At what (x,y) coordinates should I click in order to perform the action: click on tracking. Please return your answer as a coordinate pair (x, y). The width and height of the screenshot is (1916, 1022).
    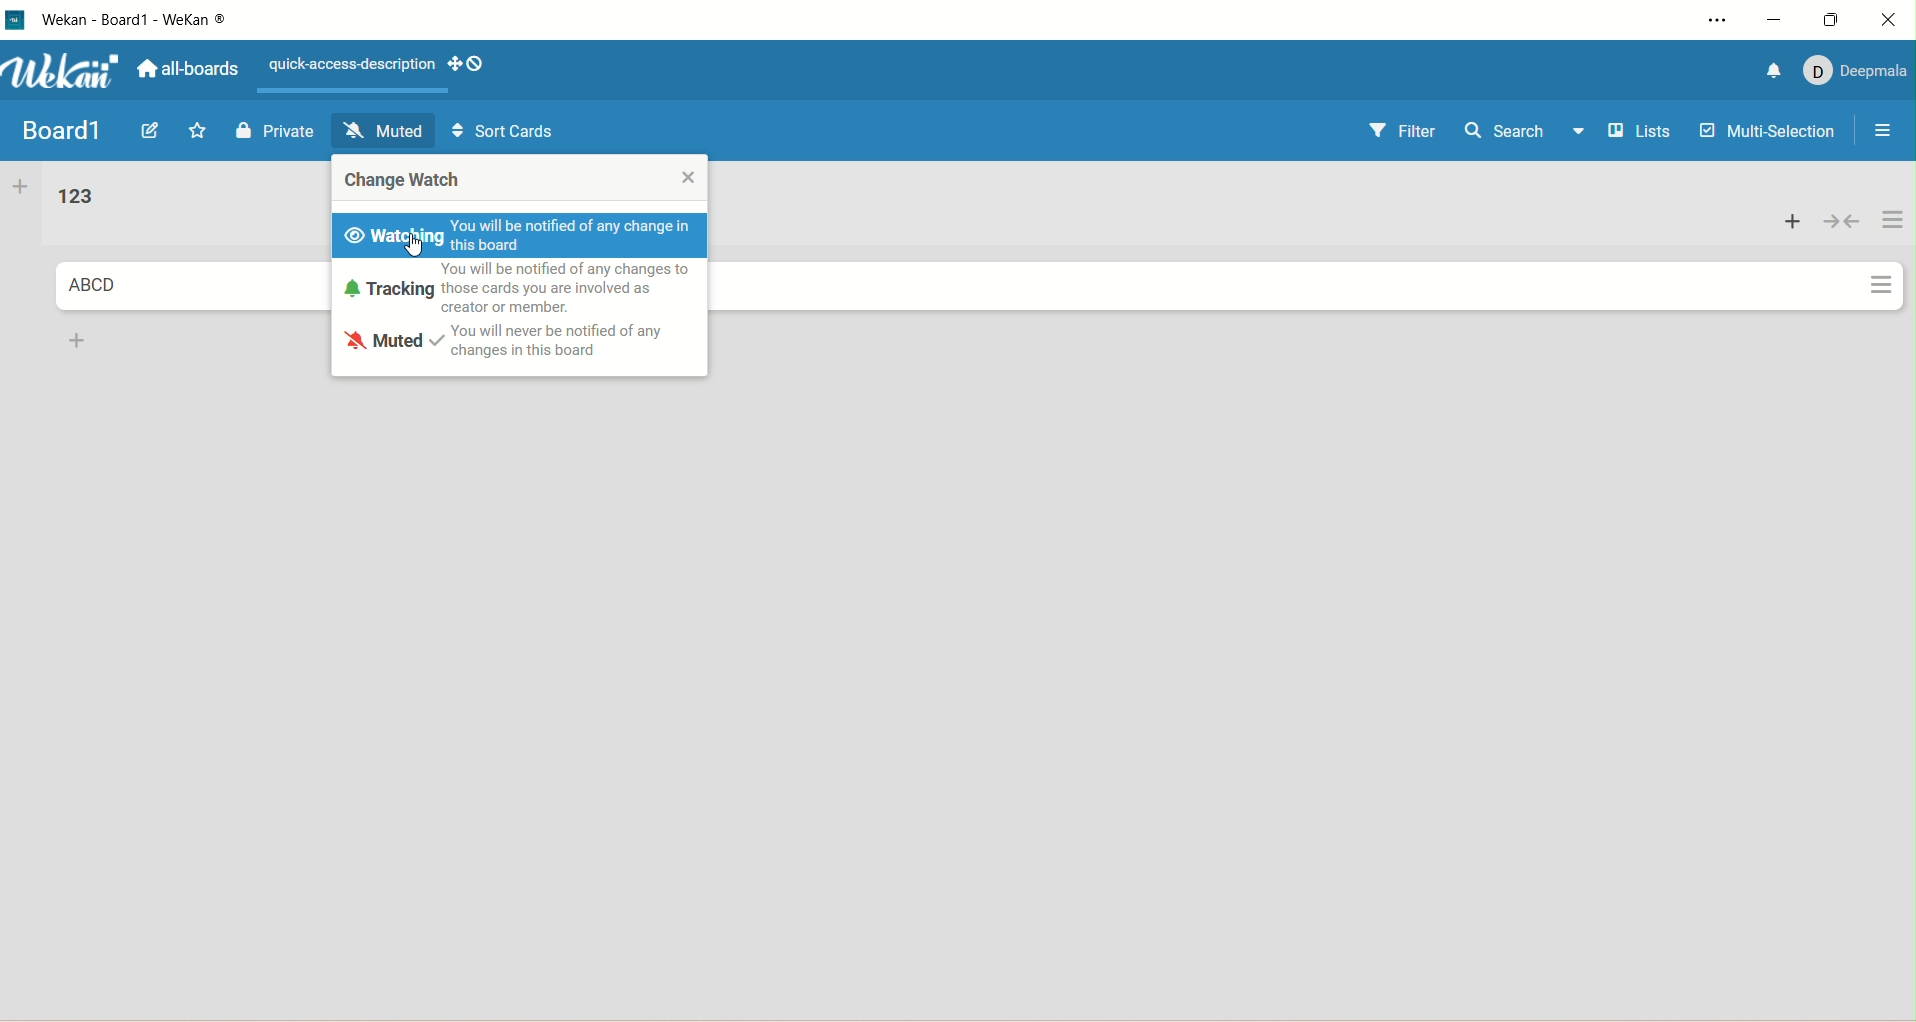
    Looking at the image, I should click on (386, 288).